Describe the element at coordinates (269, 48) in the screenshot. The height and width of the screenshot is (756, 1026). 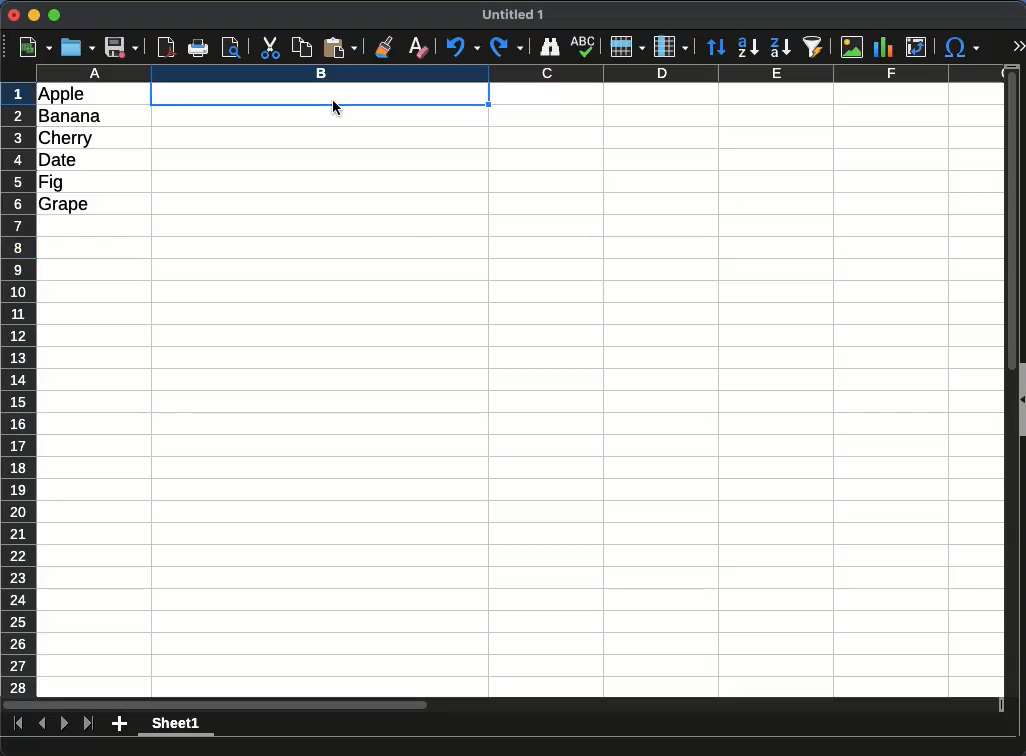
I see `cut` at that location.